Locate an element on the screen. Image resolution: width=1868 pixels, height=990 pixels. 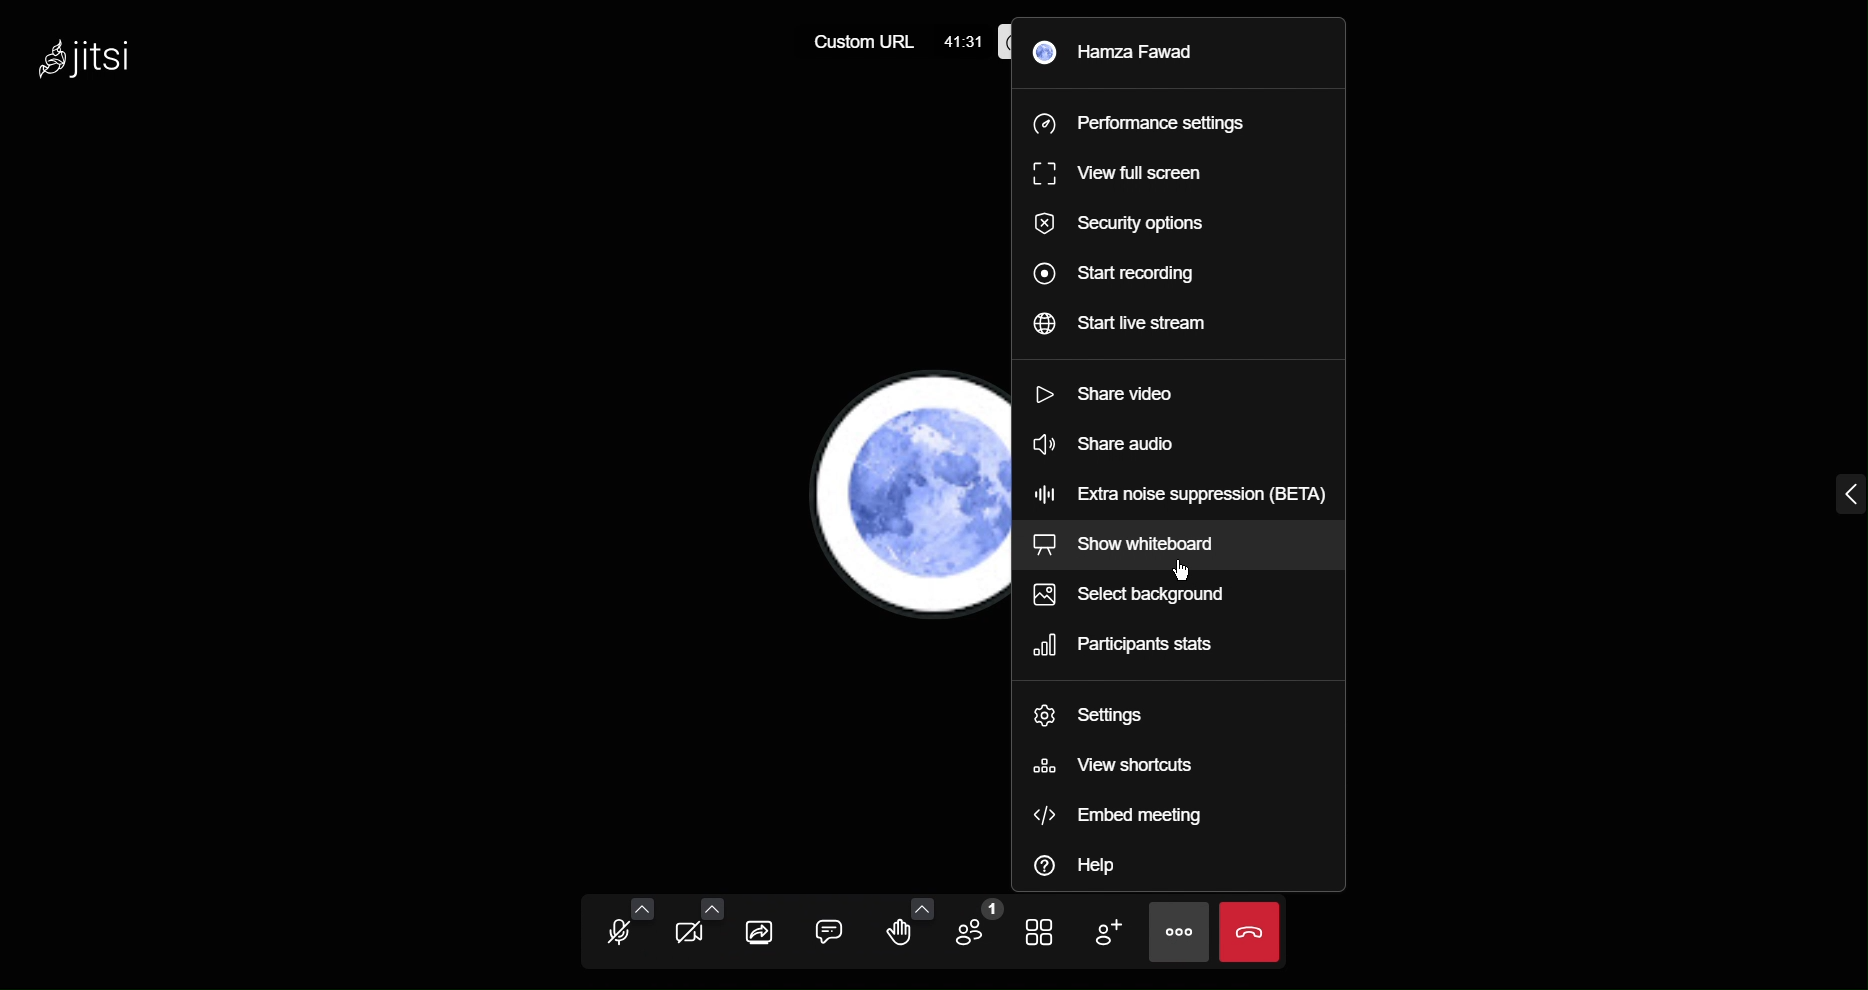
More is located at coordinates (1181, 933).